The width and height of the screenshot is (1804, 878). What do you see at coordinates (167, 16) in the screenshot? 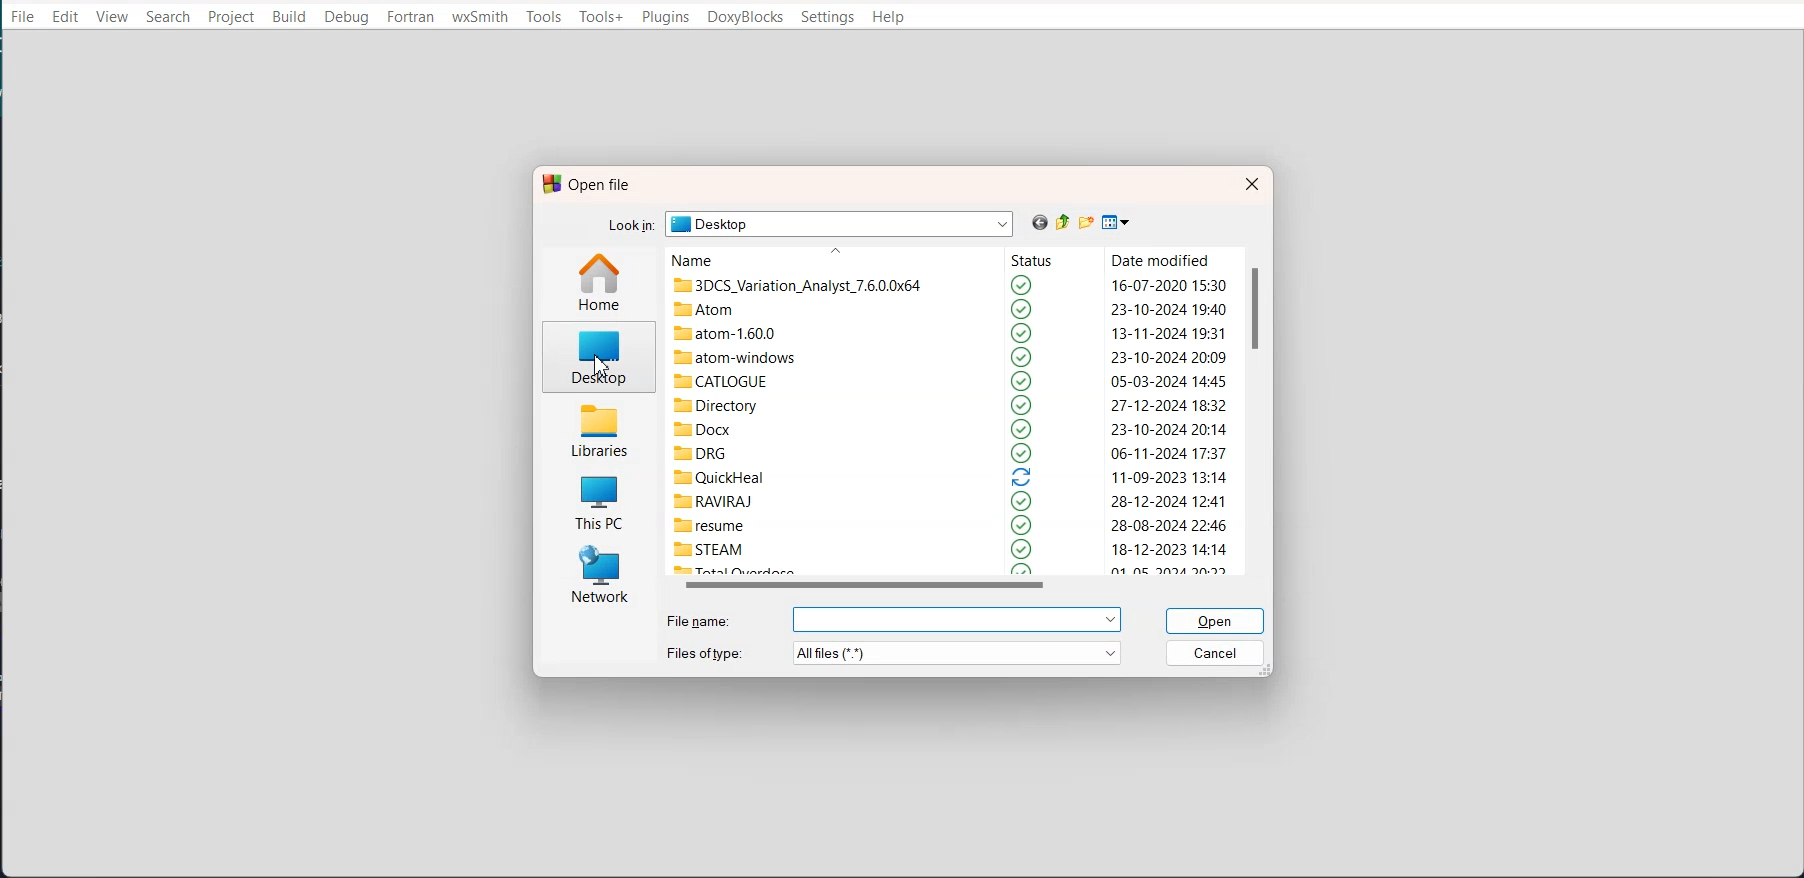
I see `Search` at bounding box center [167, 16].